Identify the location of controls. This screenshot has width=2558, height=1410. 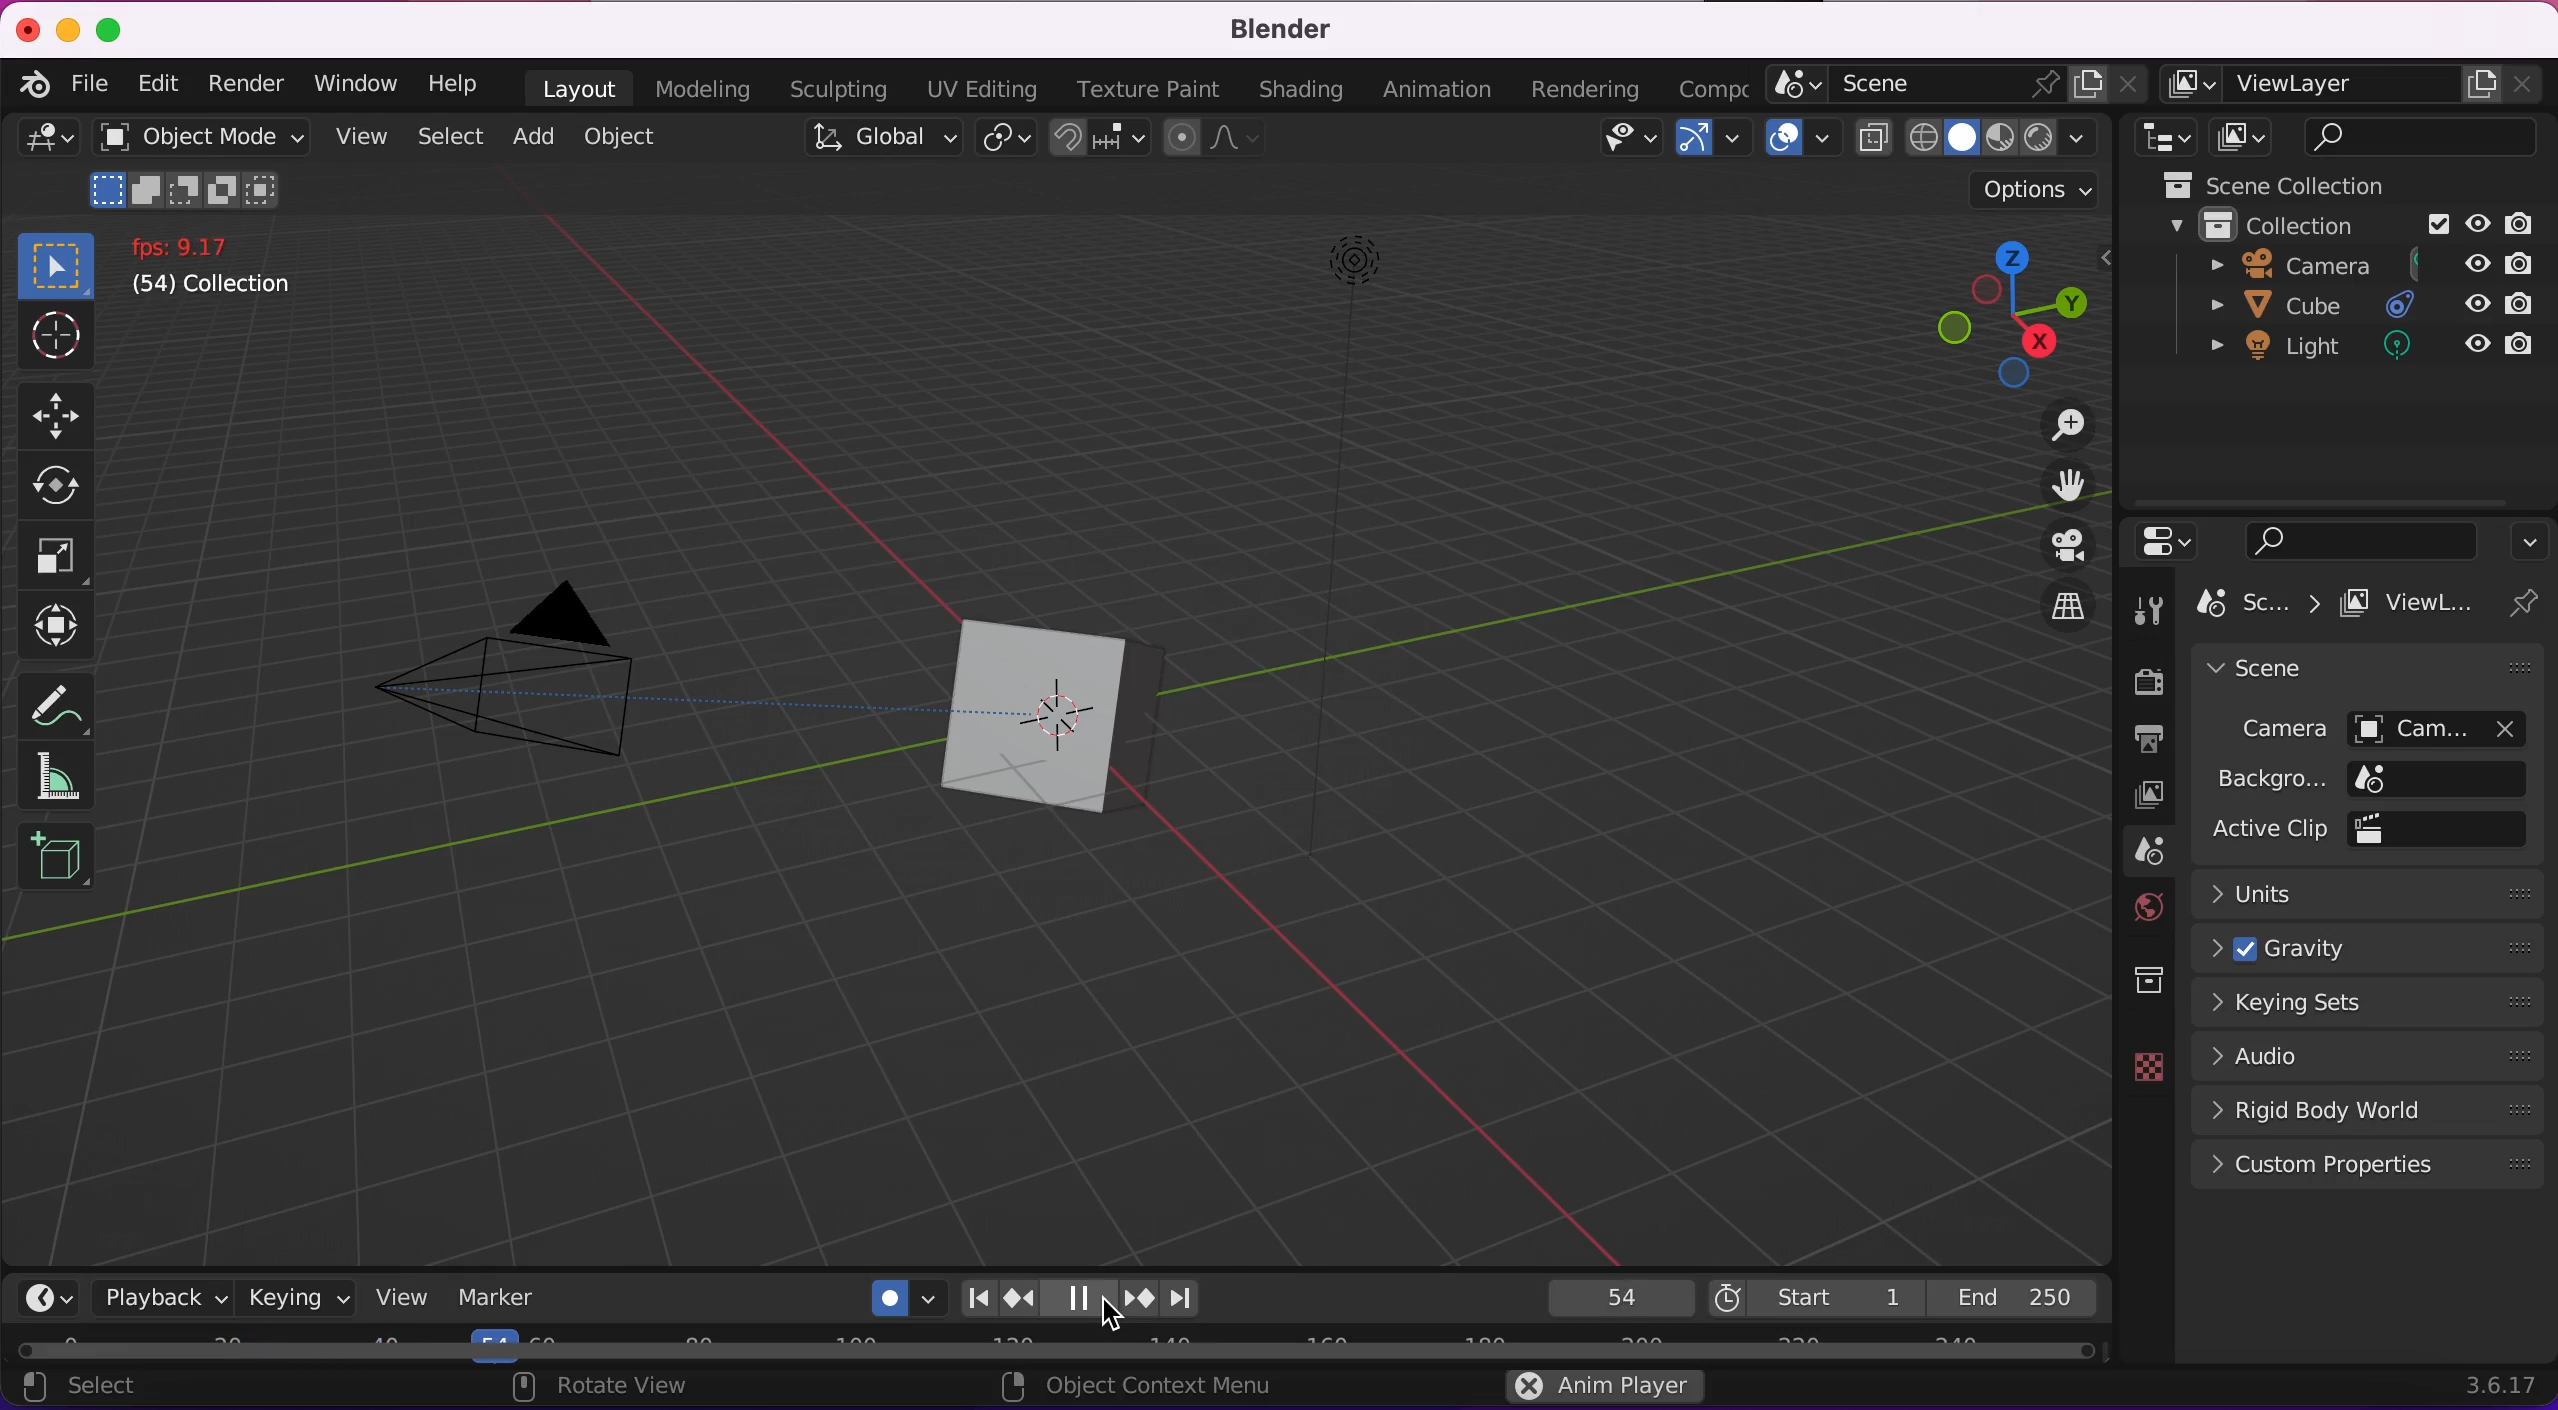
(2170, 541).